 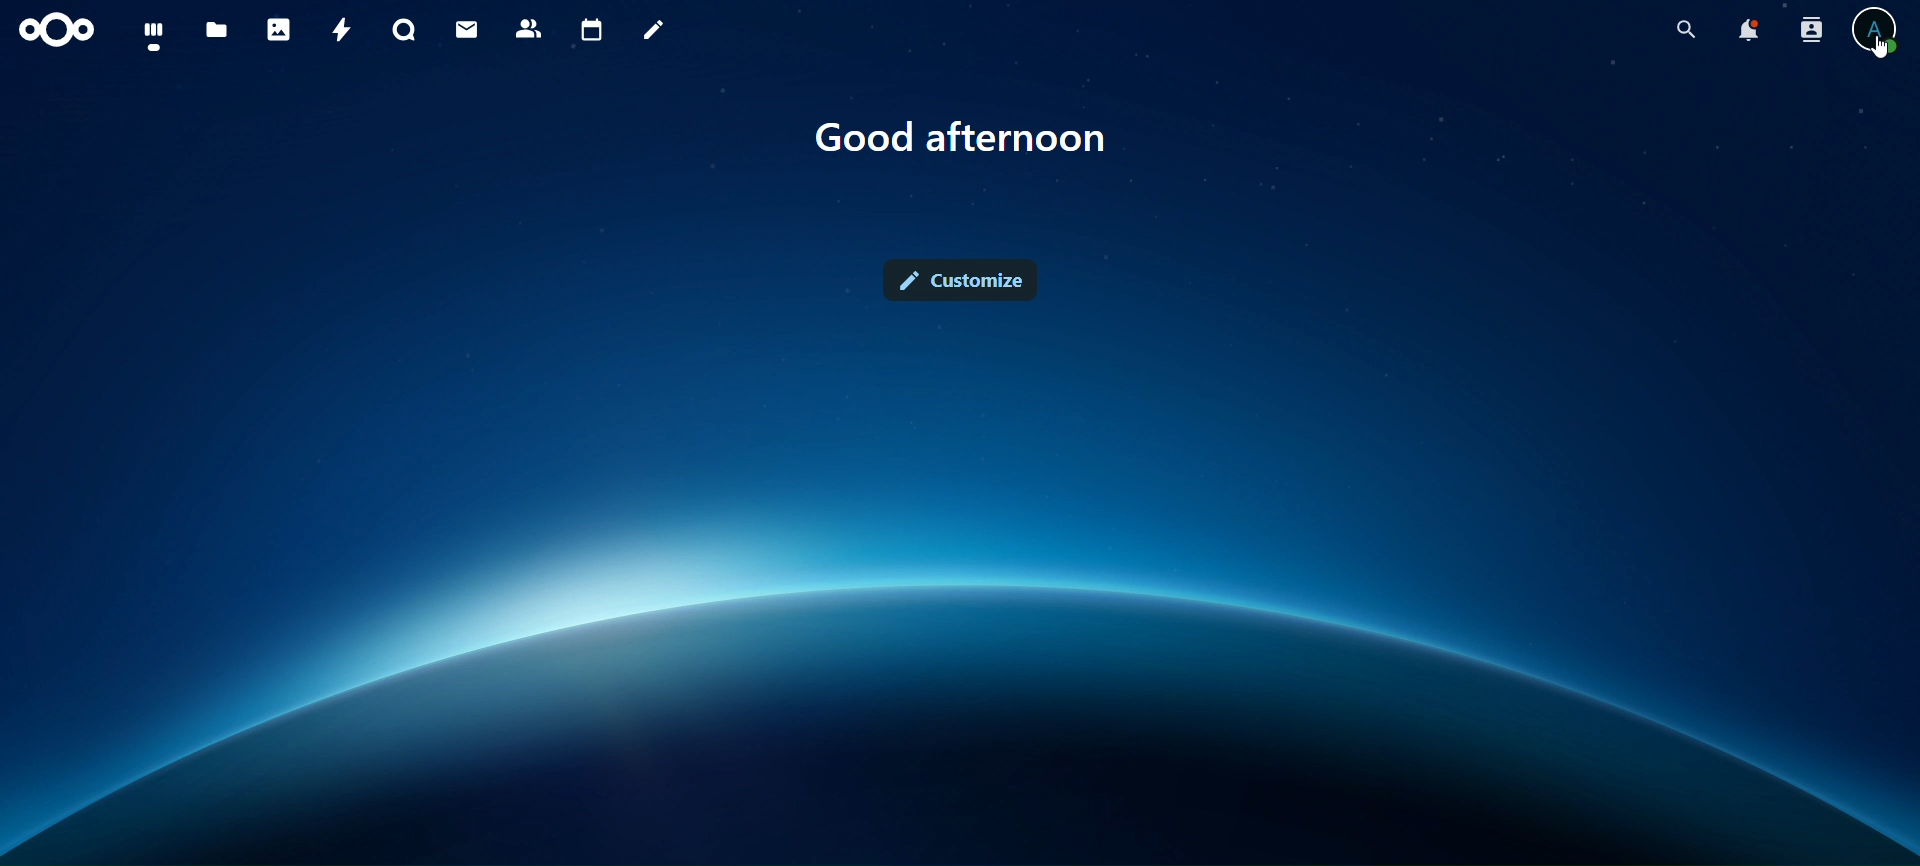 I want to click on calendar, so click(x=589, y=28).